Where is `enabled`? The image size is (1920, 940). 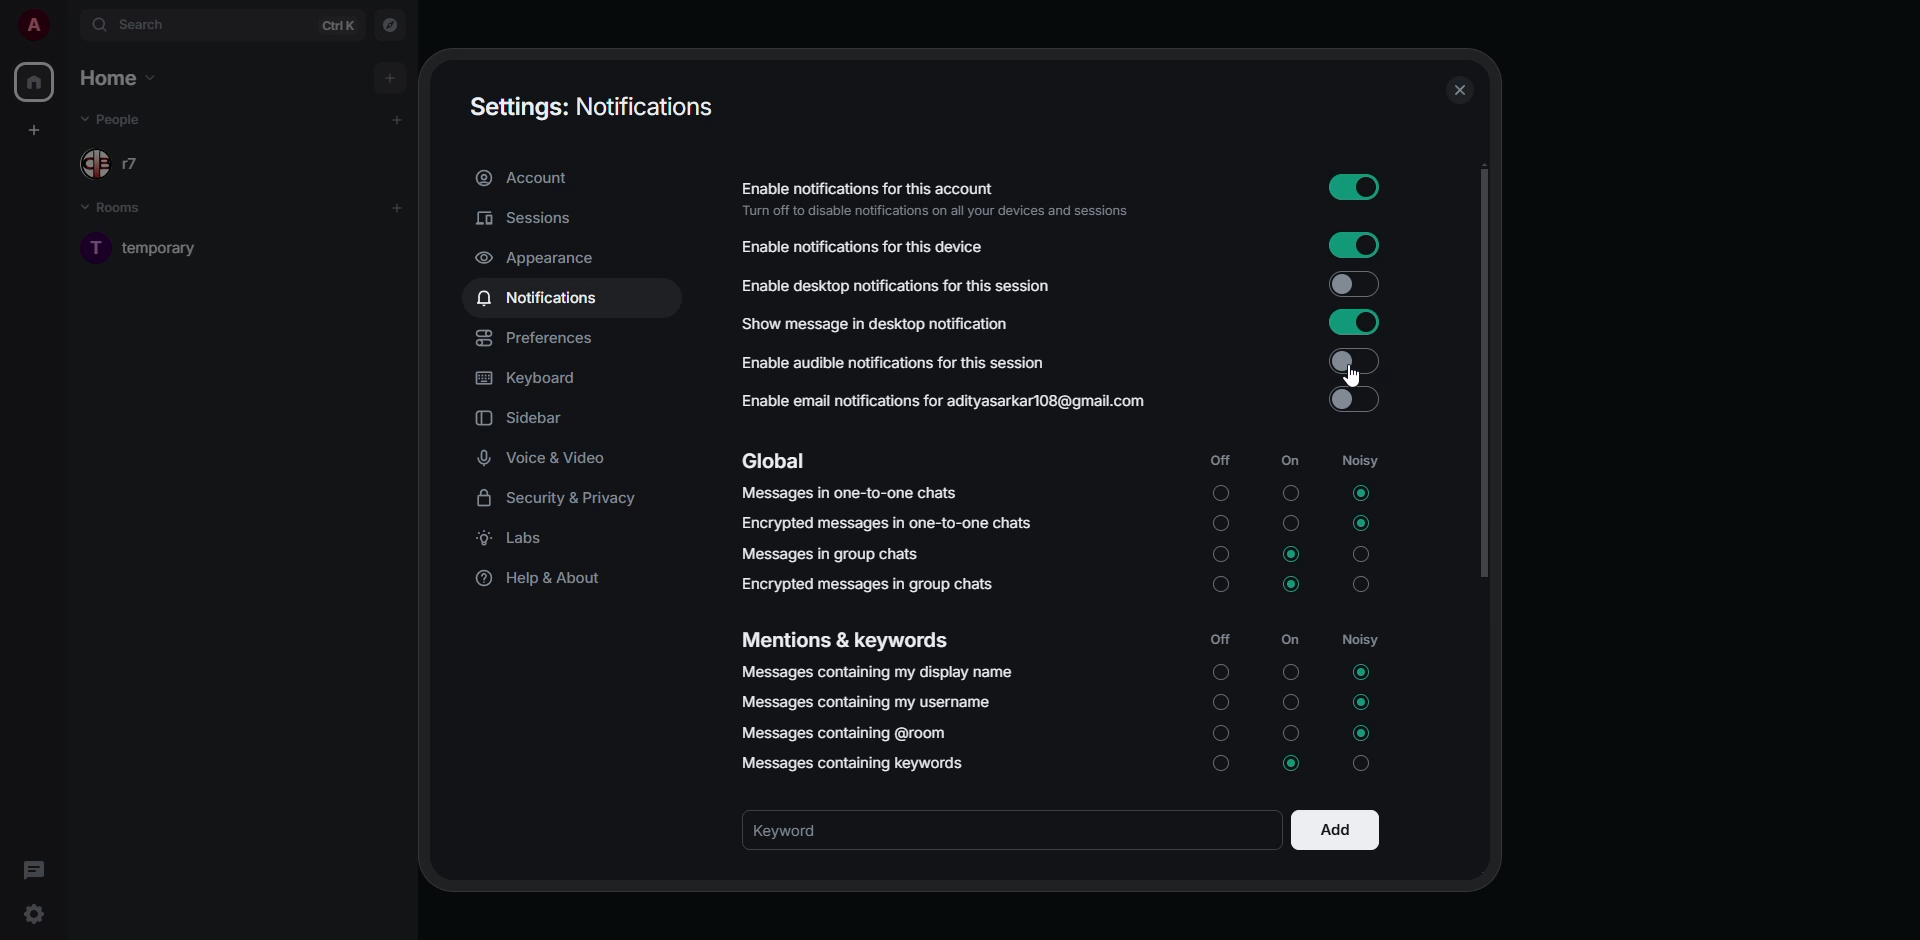
enabled is located at coordinates (1354, 322).